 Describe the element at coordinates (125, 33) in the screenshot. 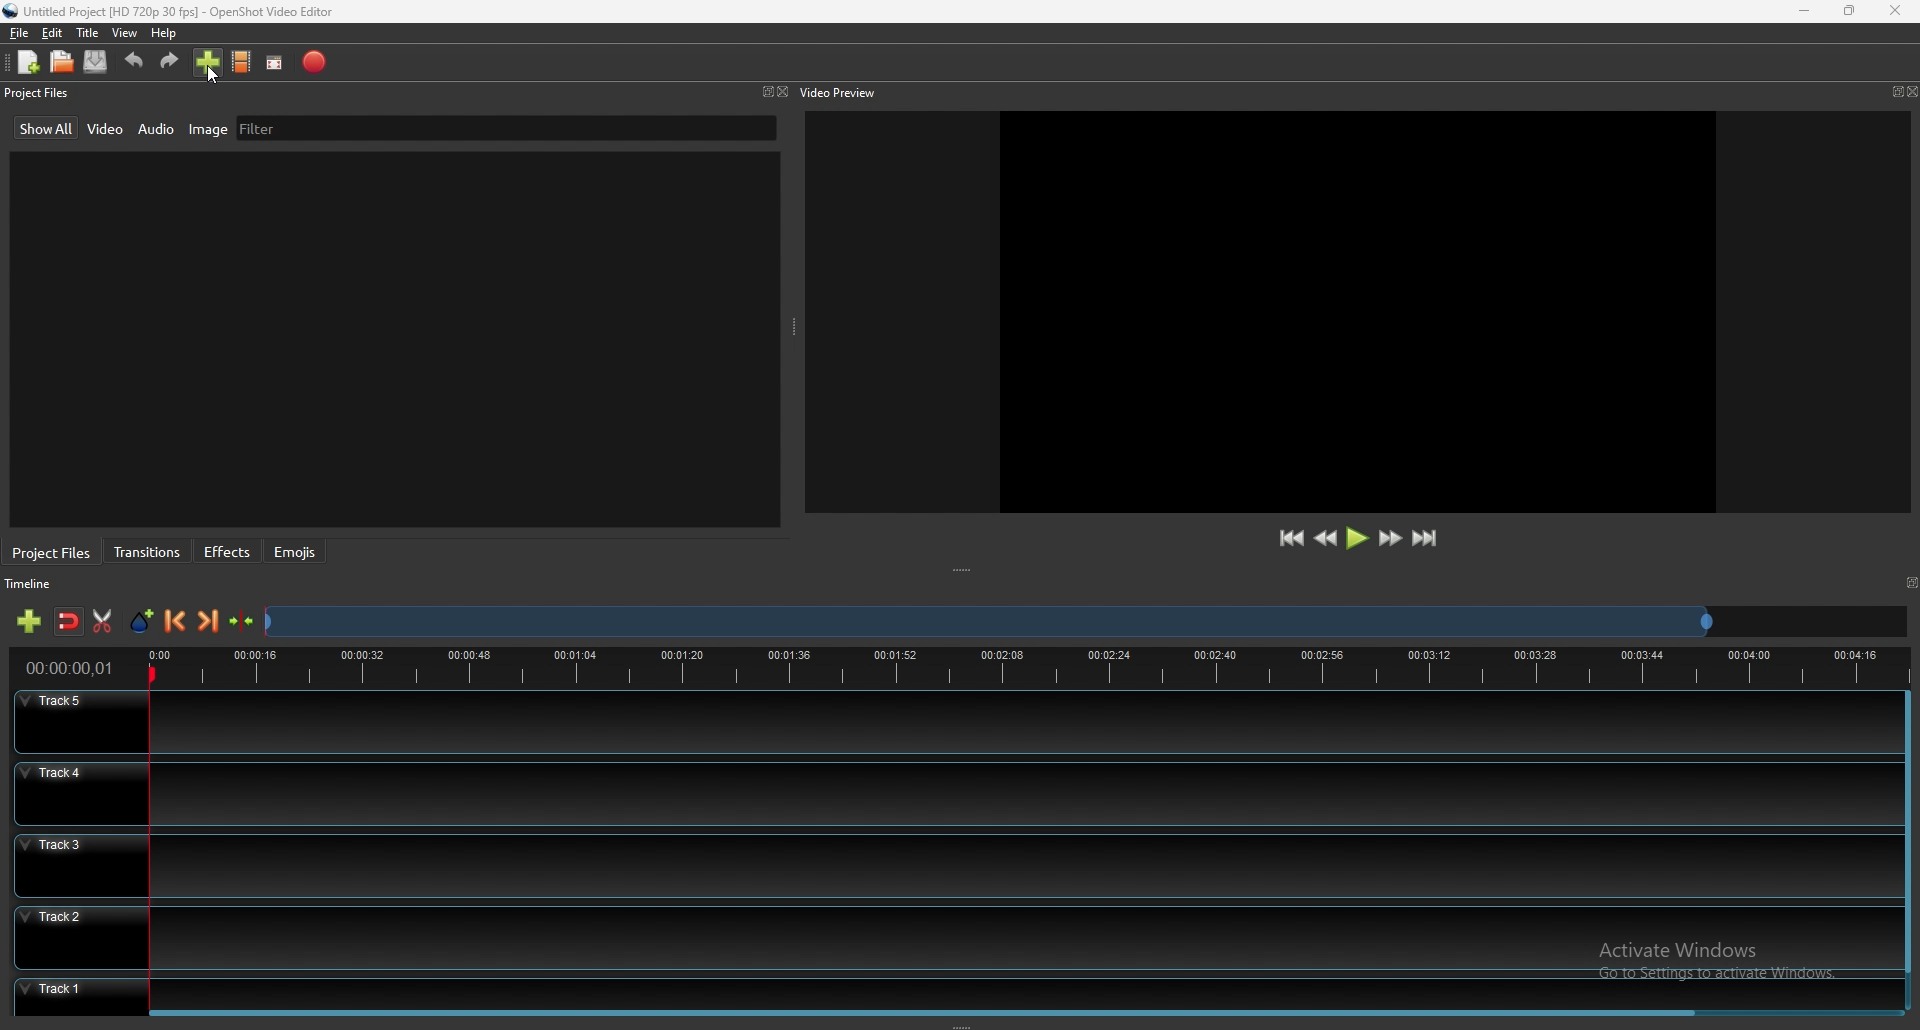

I see `view` at that location.